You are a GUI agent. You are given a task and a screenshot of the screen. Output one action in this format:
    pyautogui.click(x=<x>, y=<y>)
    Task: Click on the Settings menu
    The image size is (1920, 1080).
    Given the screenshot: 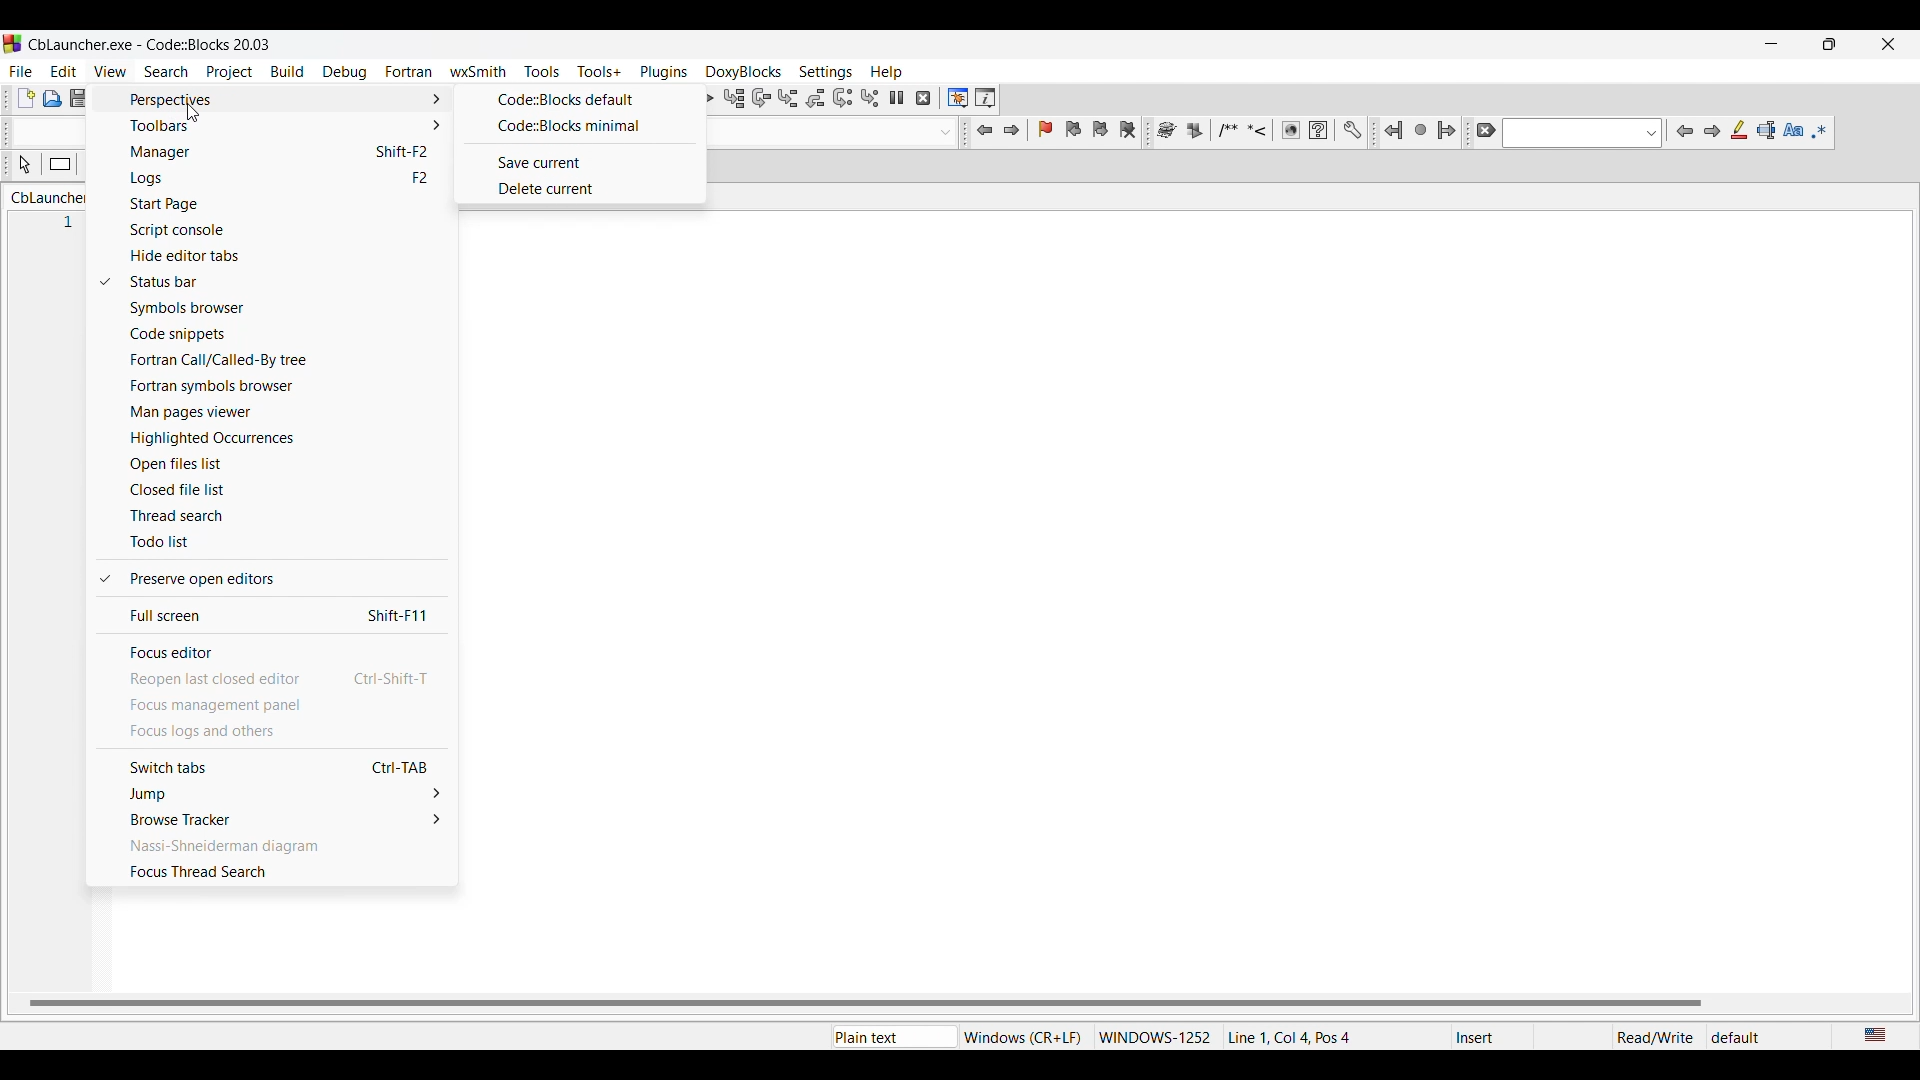 What is the action you would take?
    pyautogui.click(x=825, y=72)
    